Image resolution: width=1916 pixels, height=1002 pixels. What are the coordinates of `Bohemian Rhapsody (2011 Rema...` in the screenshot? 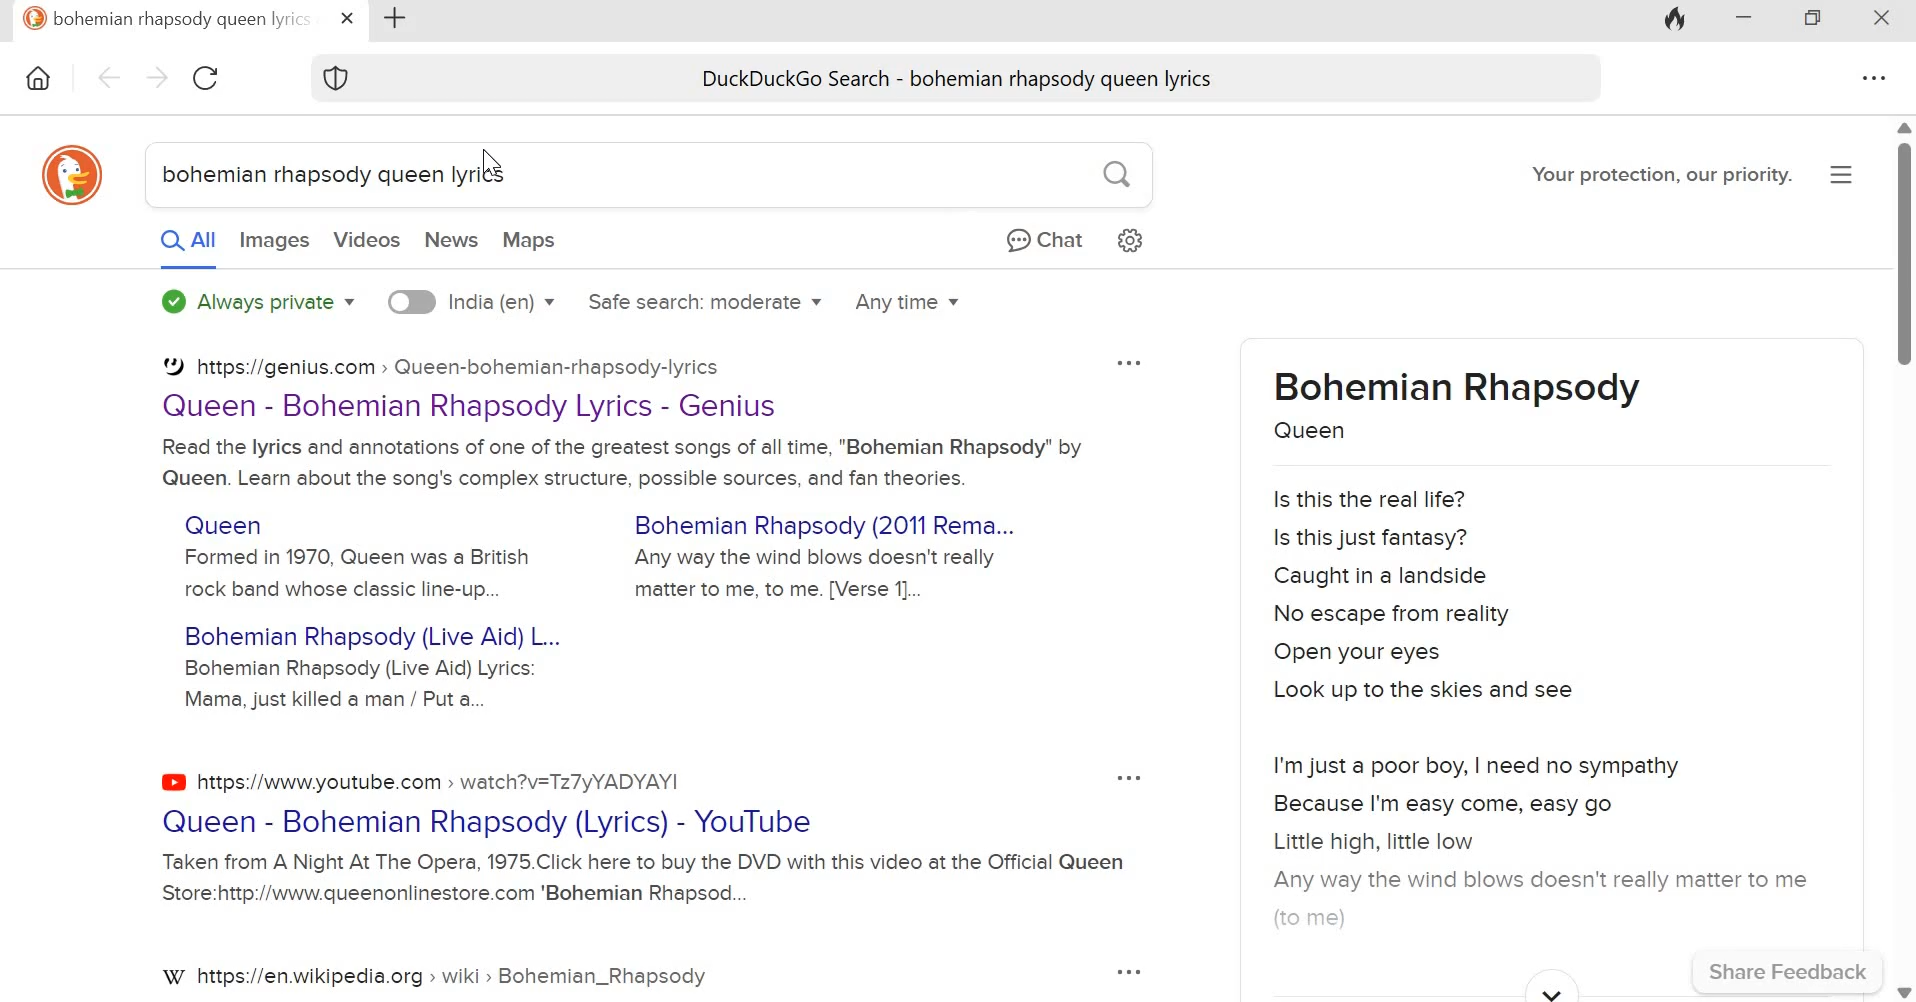 It's located at (824, 526).